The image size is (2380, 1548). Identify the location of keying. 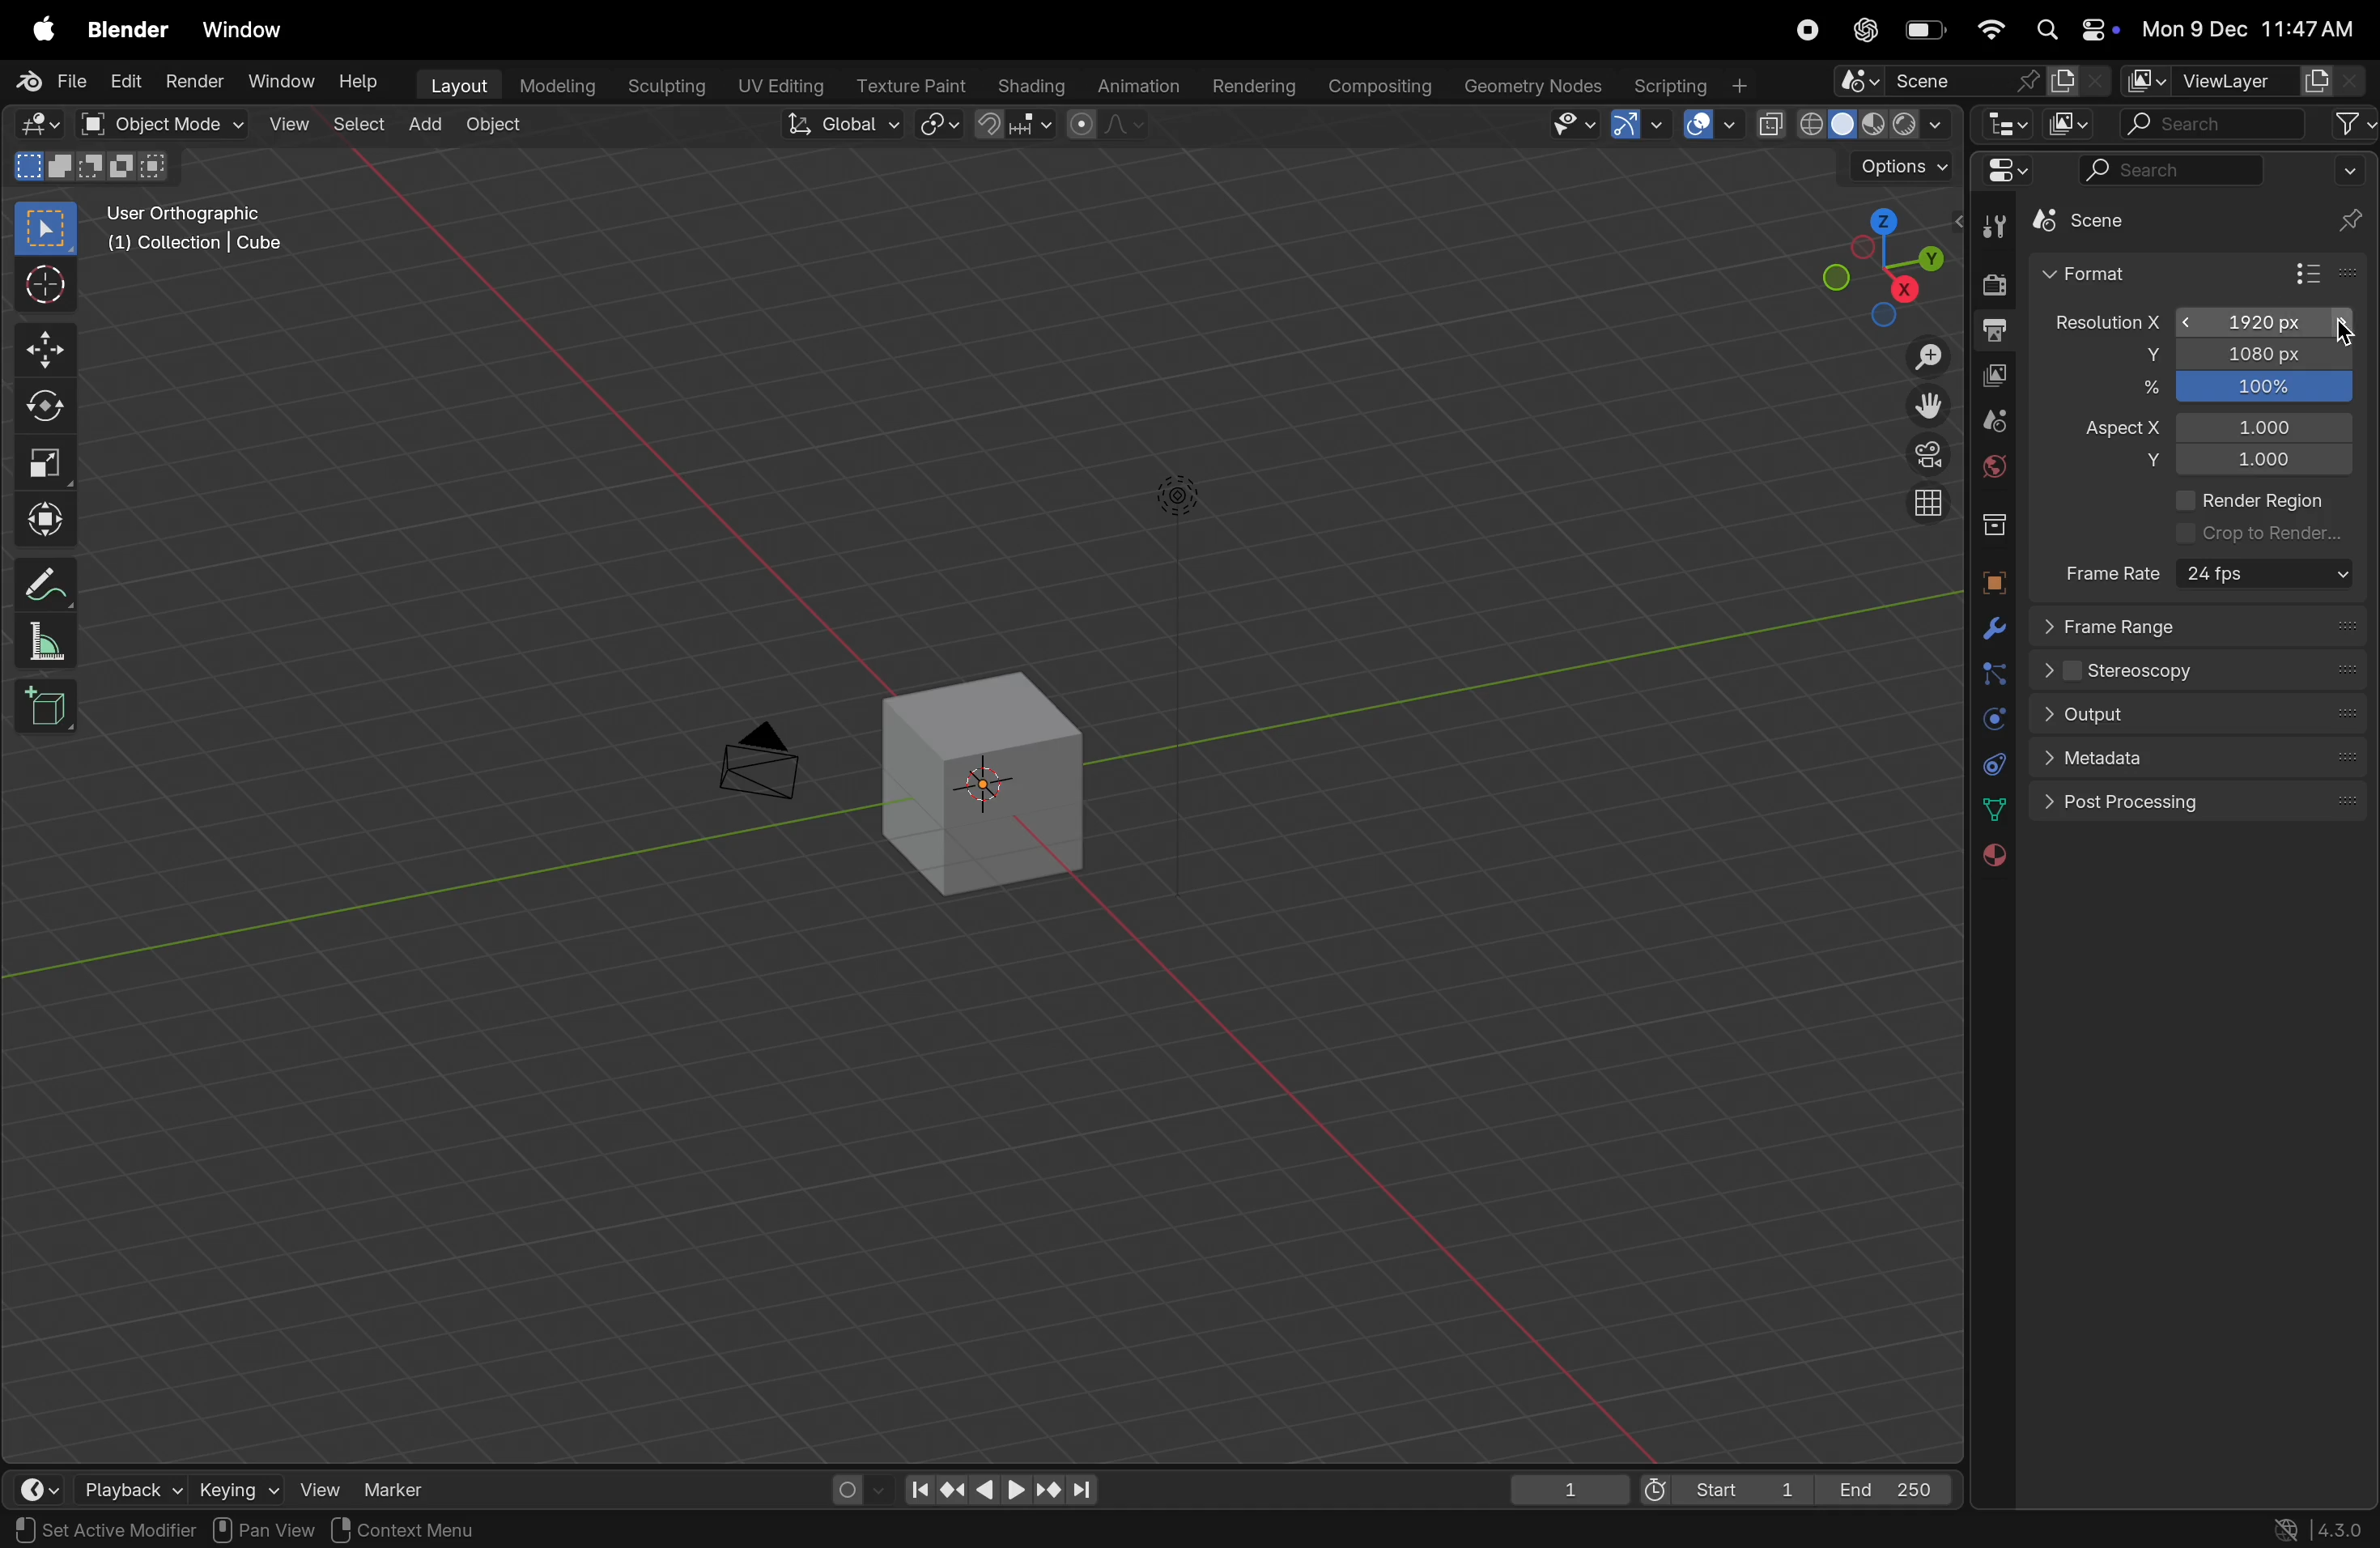
(237, 1488).